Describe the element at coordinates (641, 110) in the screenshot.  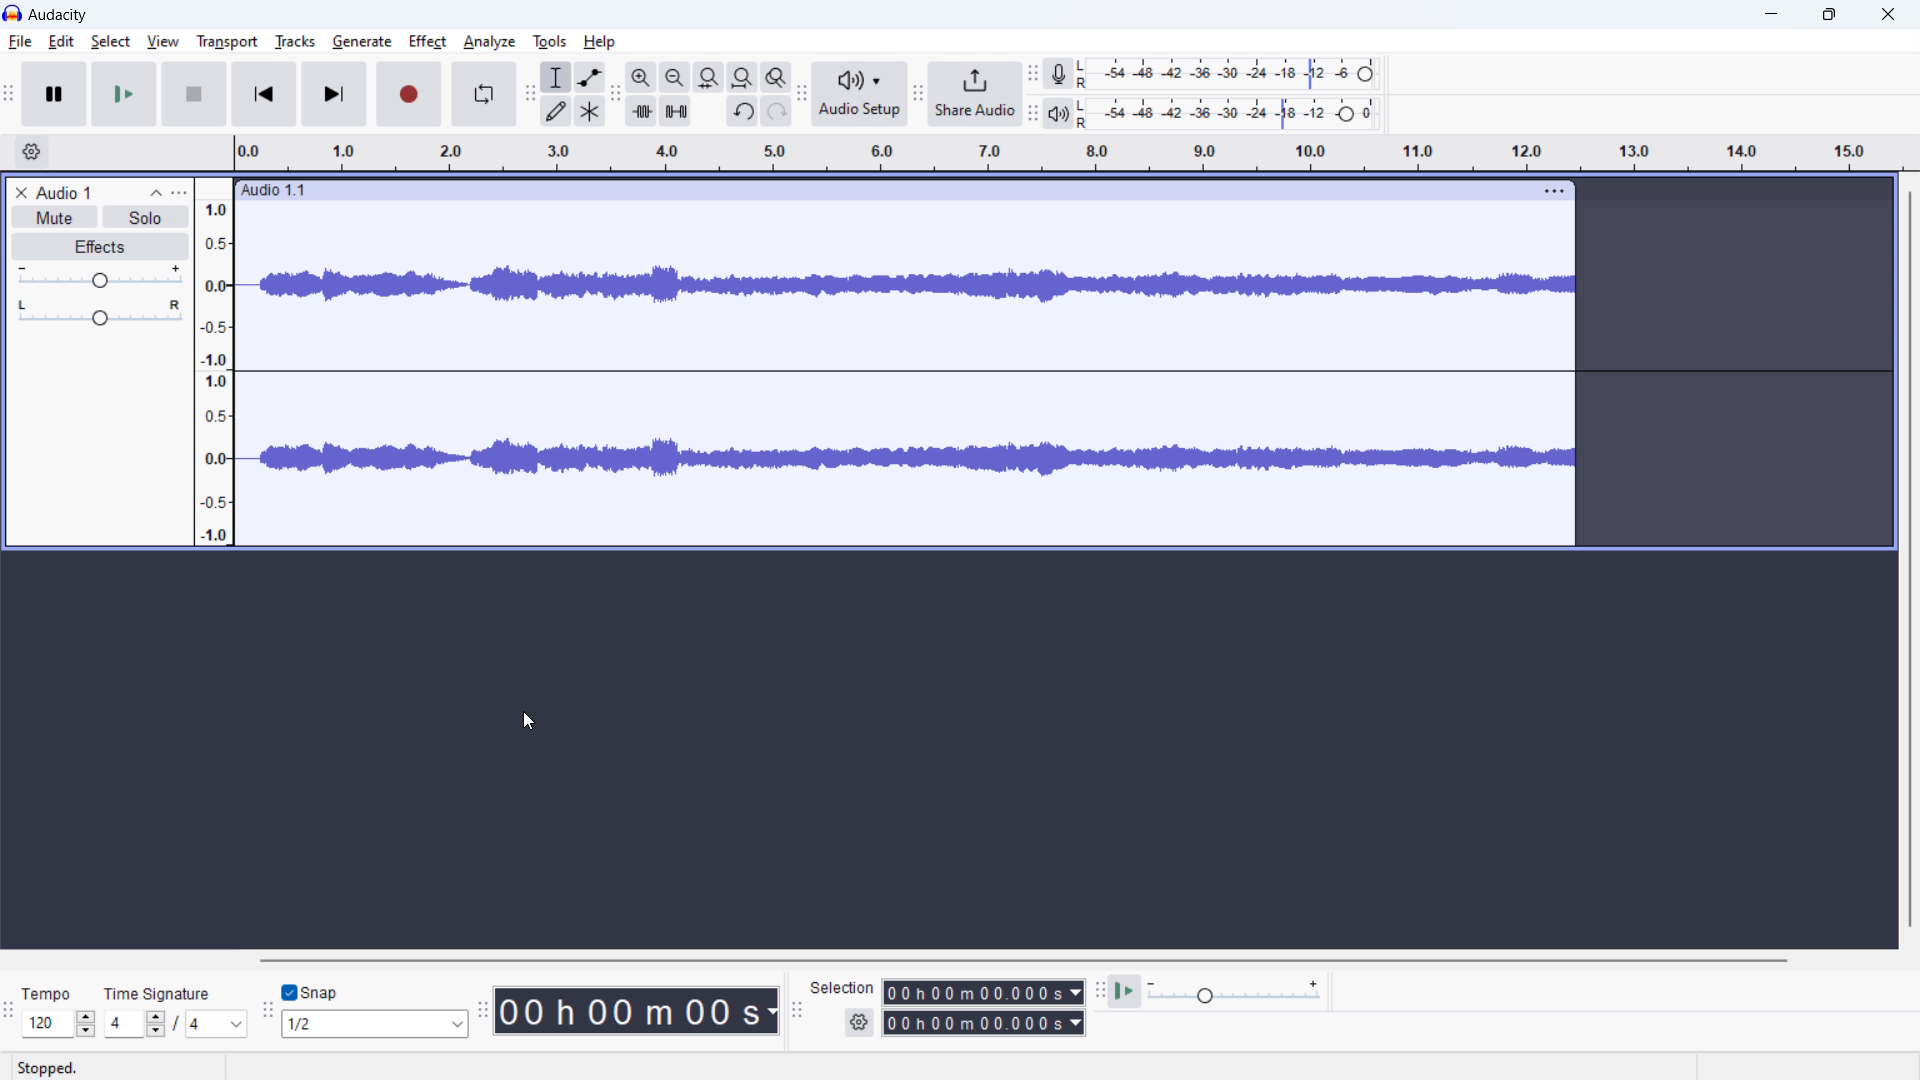
I see `trim audio outside selection` at that location.